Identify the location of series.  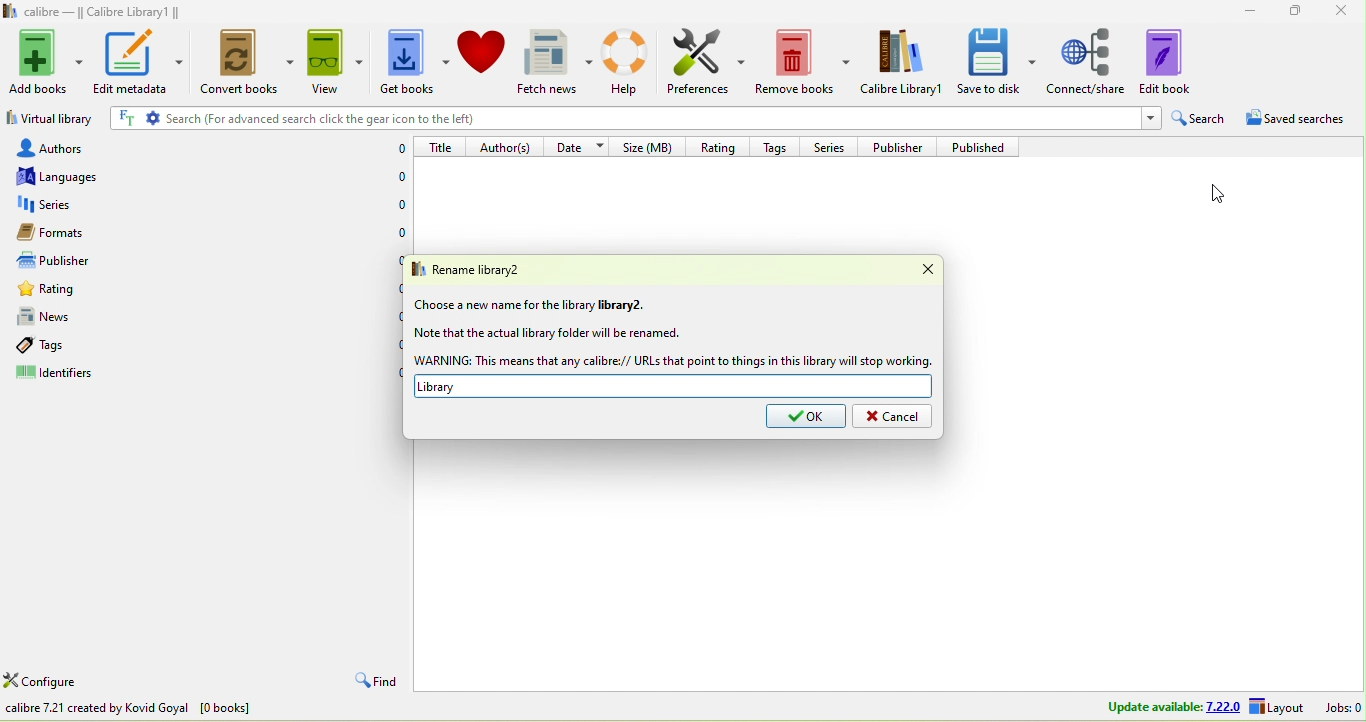
(831, 146).